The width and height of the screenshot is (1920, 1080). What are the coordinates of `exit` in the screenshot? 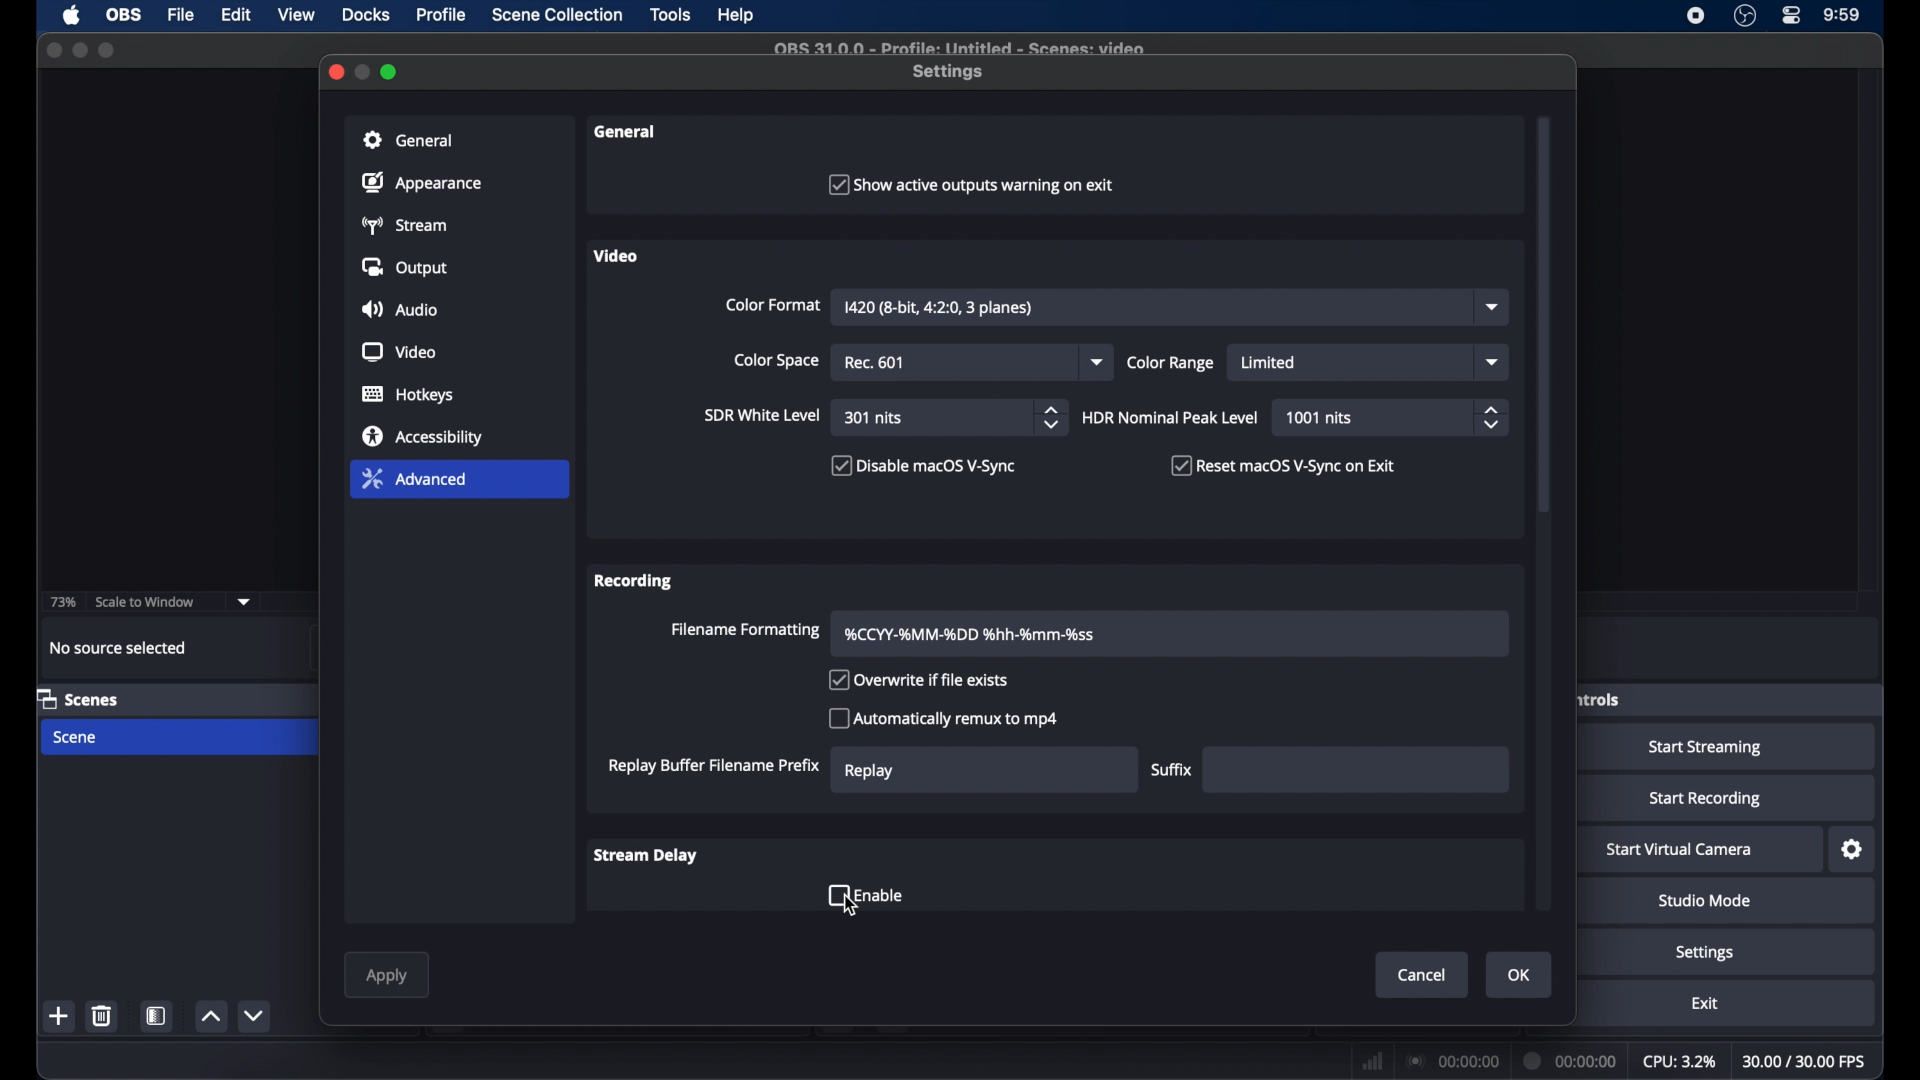 It's located at (1704, 1004).